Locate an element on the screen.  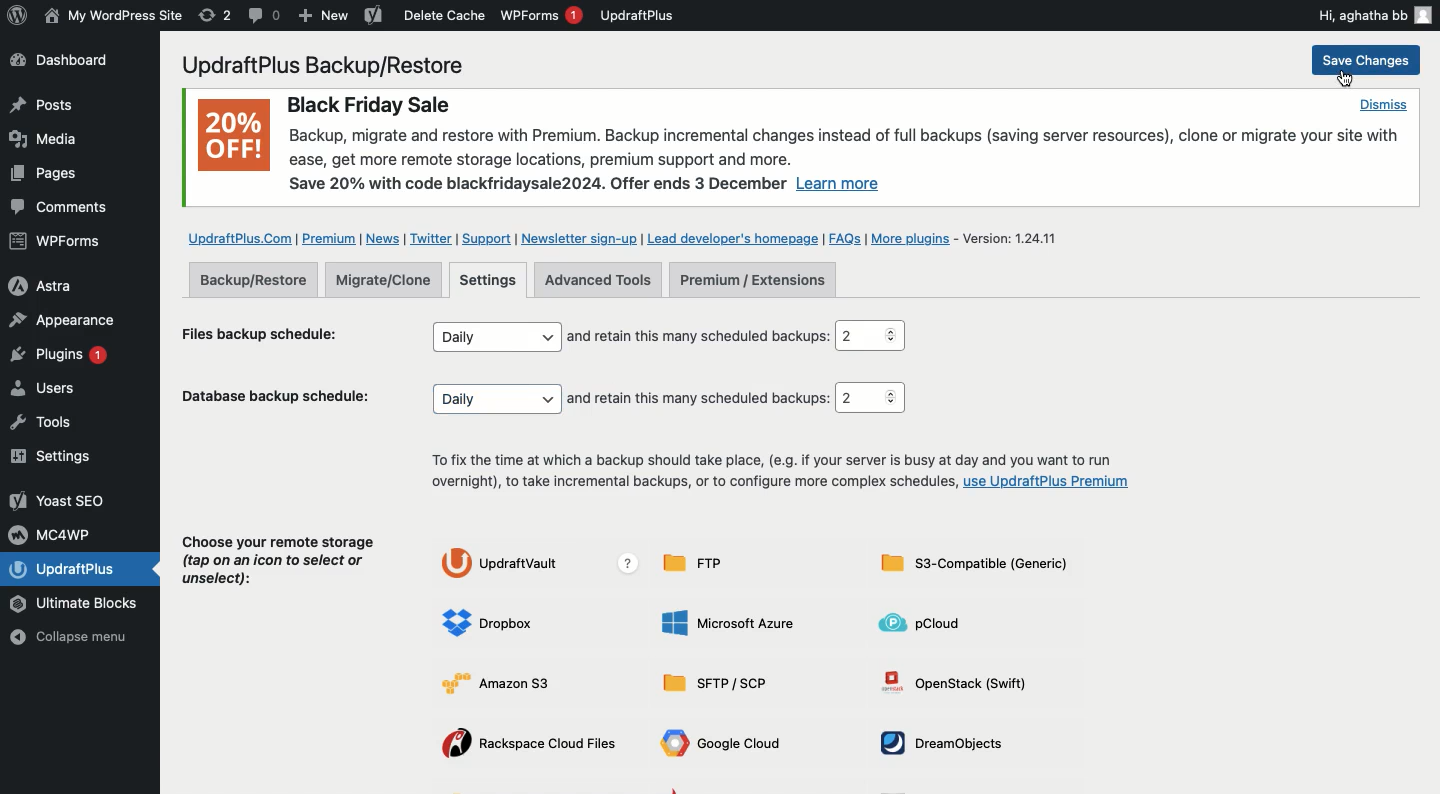
UpdraftPlus.com is located at coordinates (238, 237).